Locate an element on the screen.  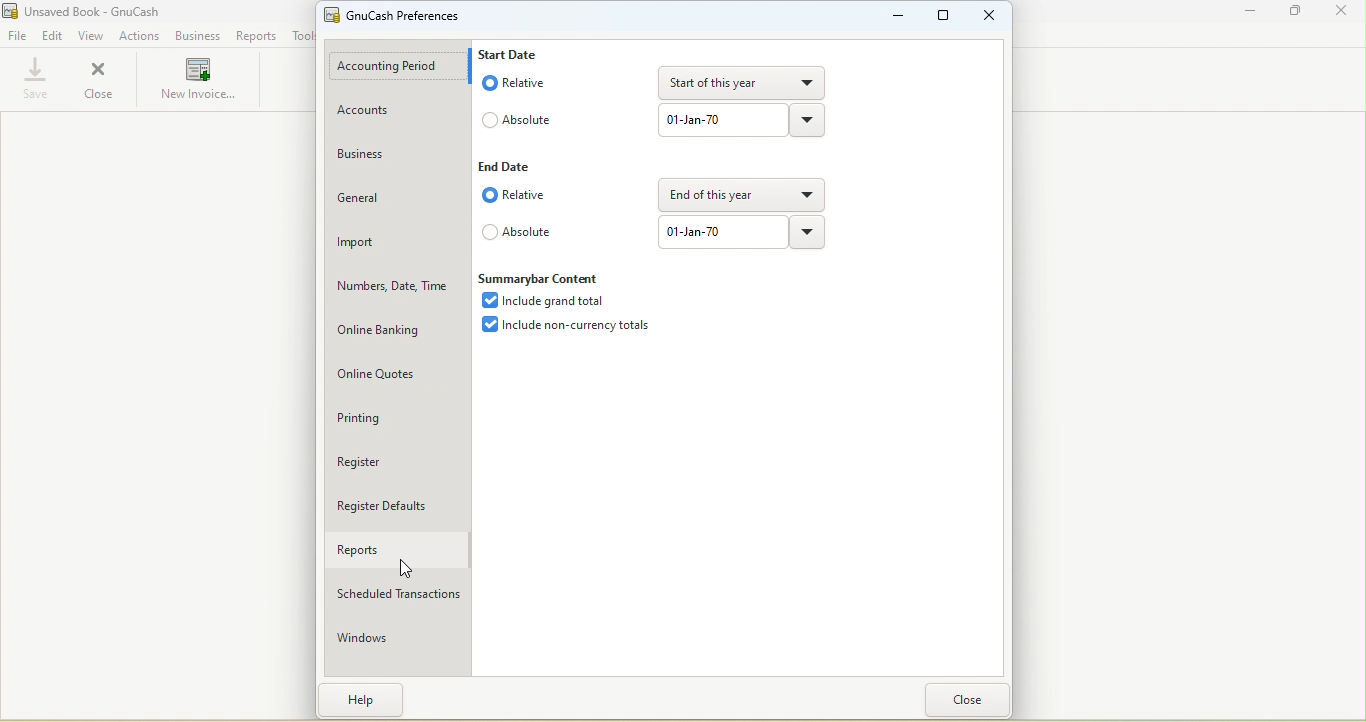
Tools is located at coordinates (299, 35).